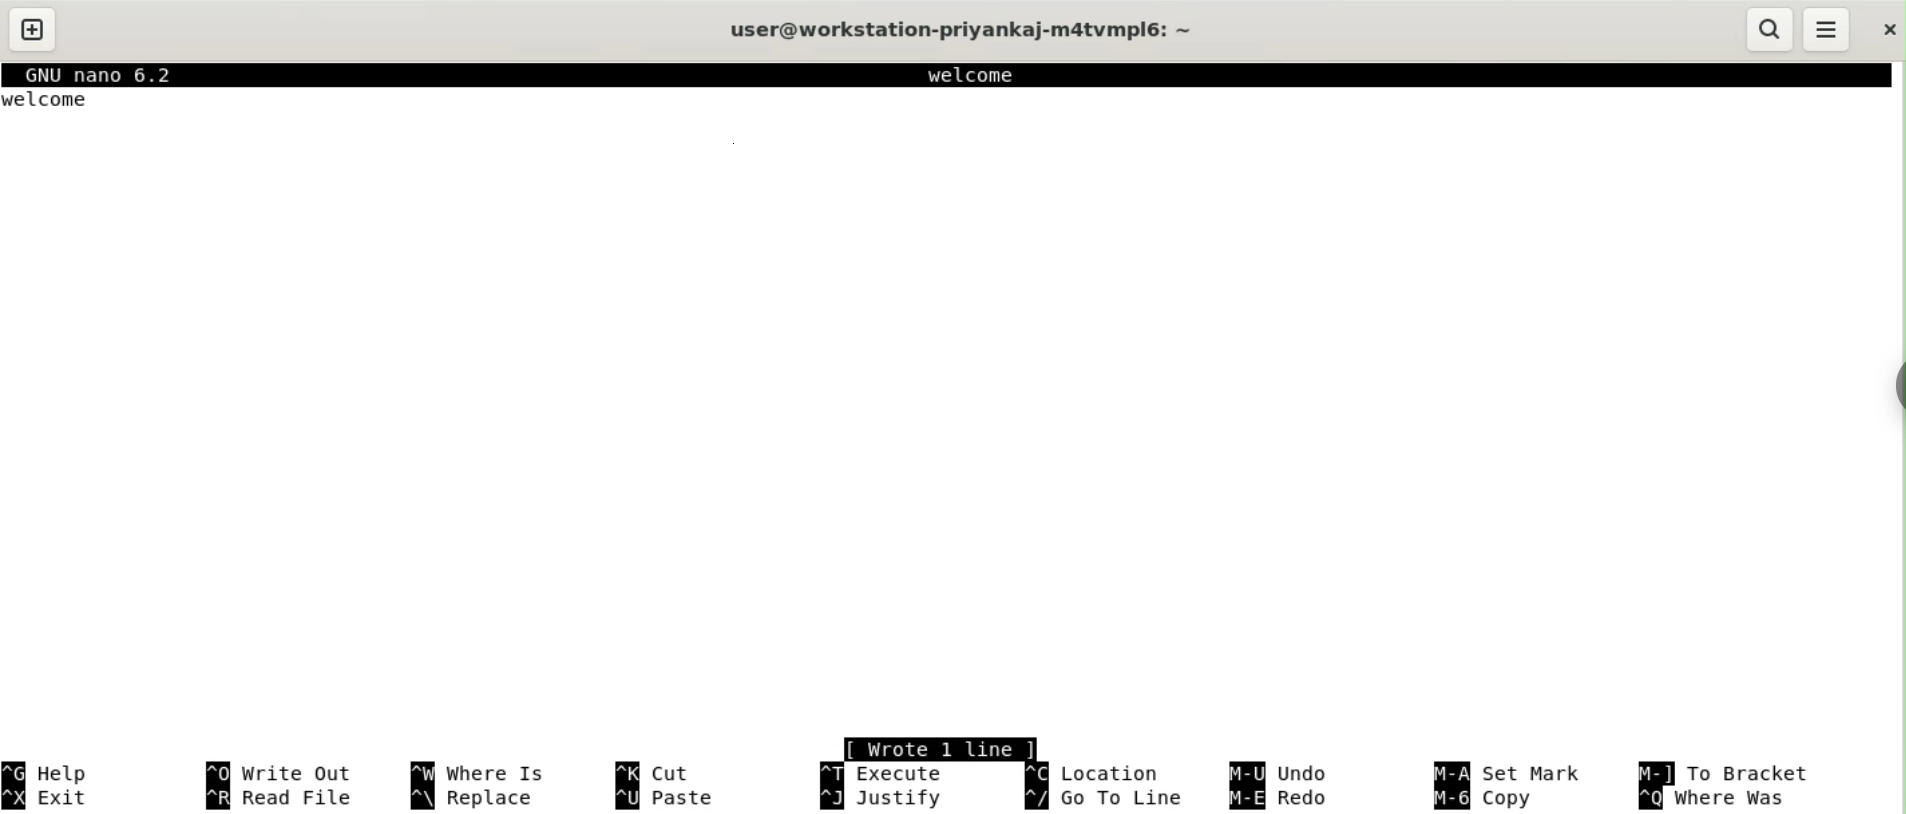 The width and height of the screenshot is (1906, 814). Describe the element at coordinates (1770, 29) in the screenshot. I see `search` at that location.